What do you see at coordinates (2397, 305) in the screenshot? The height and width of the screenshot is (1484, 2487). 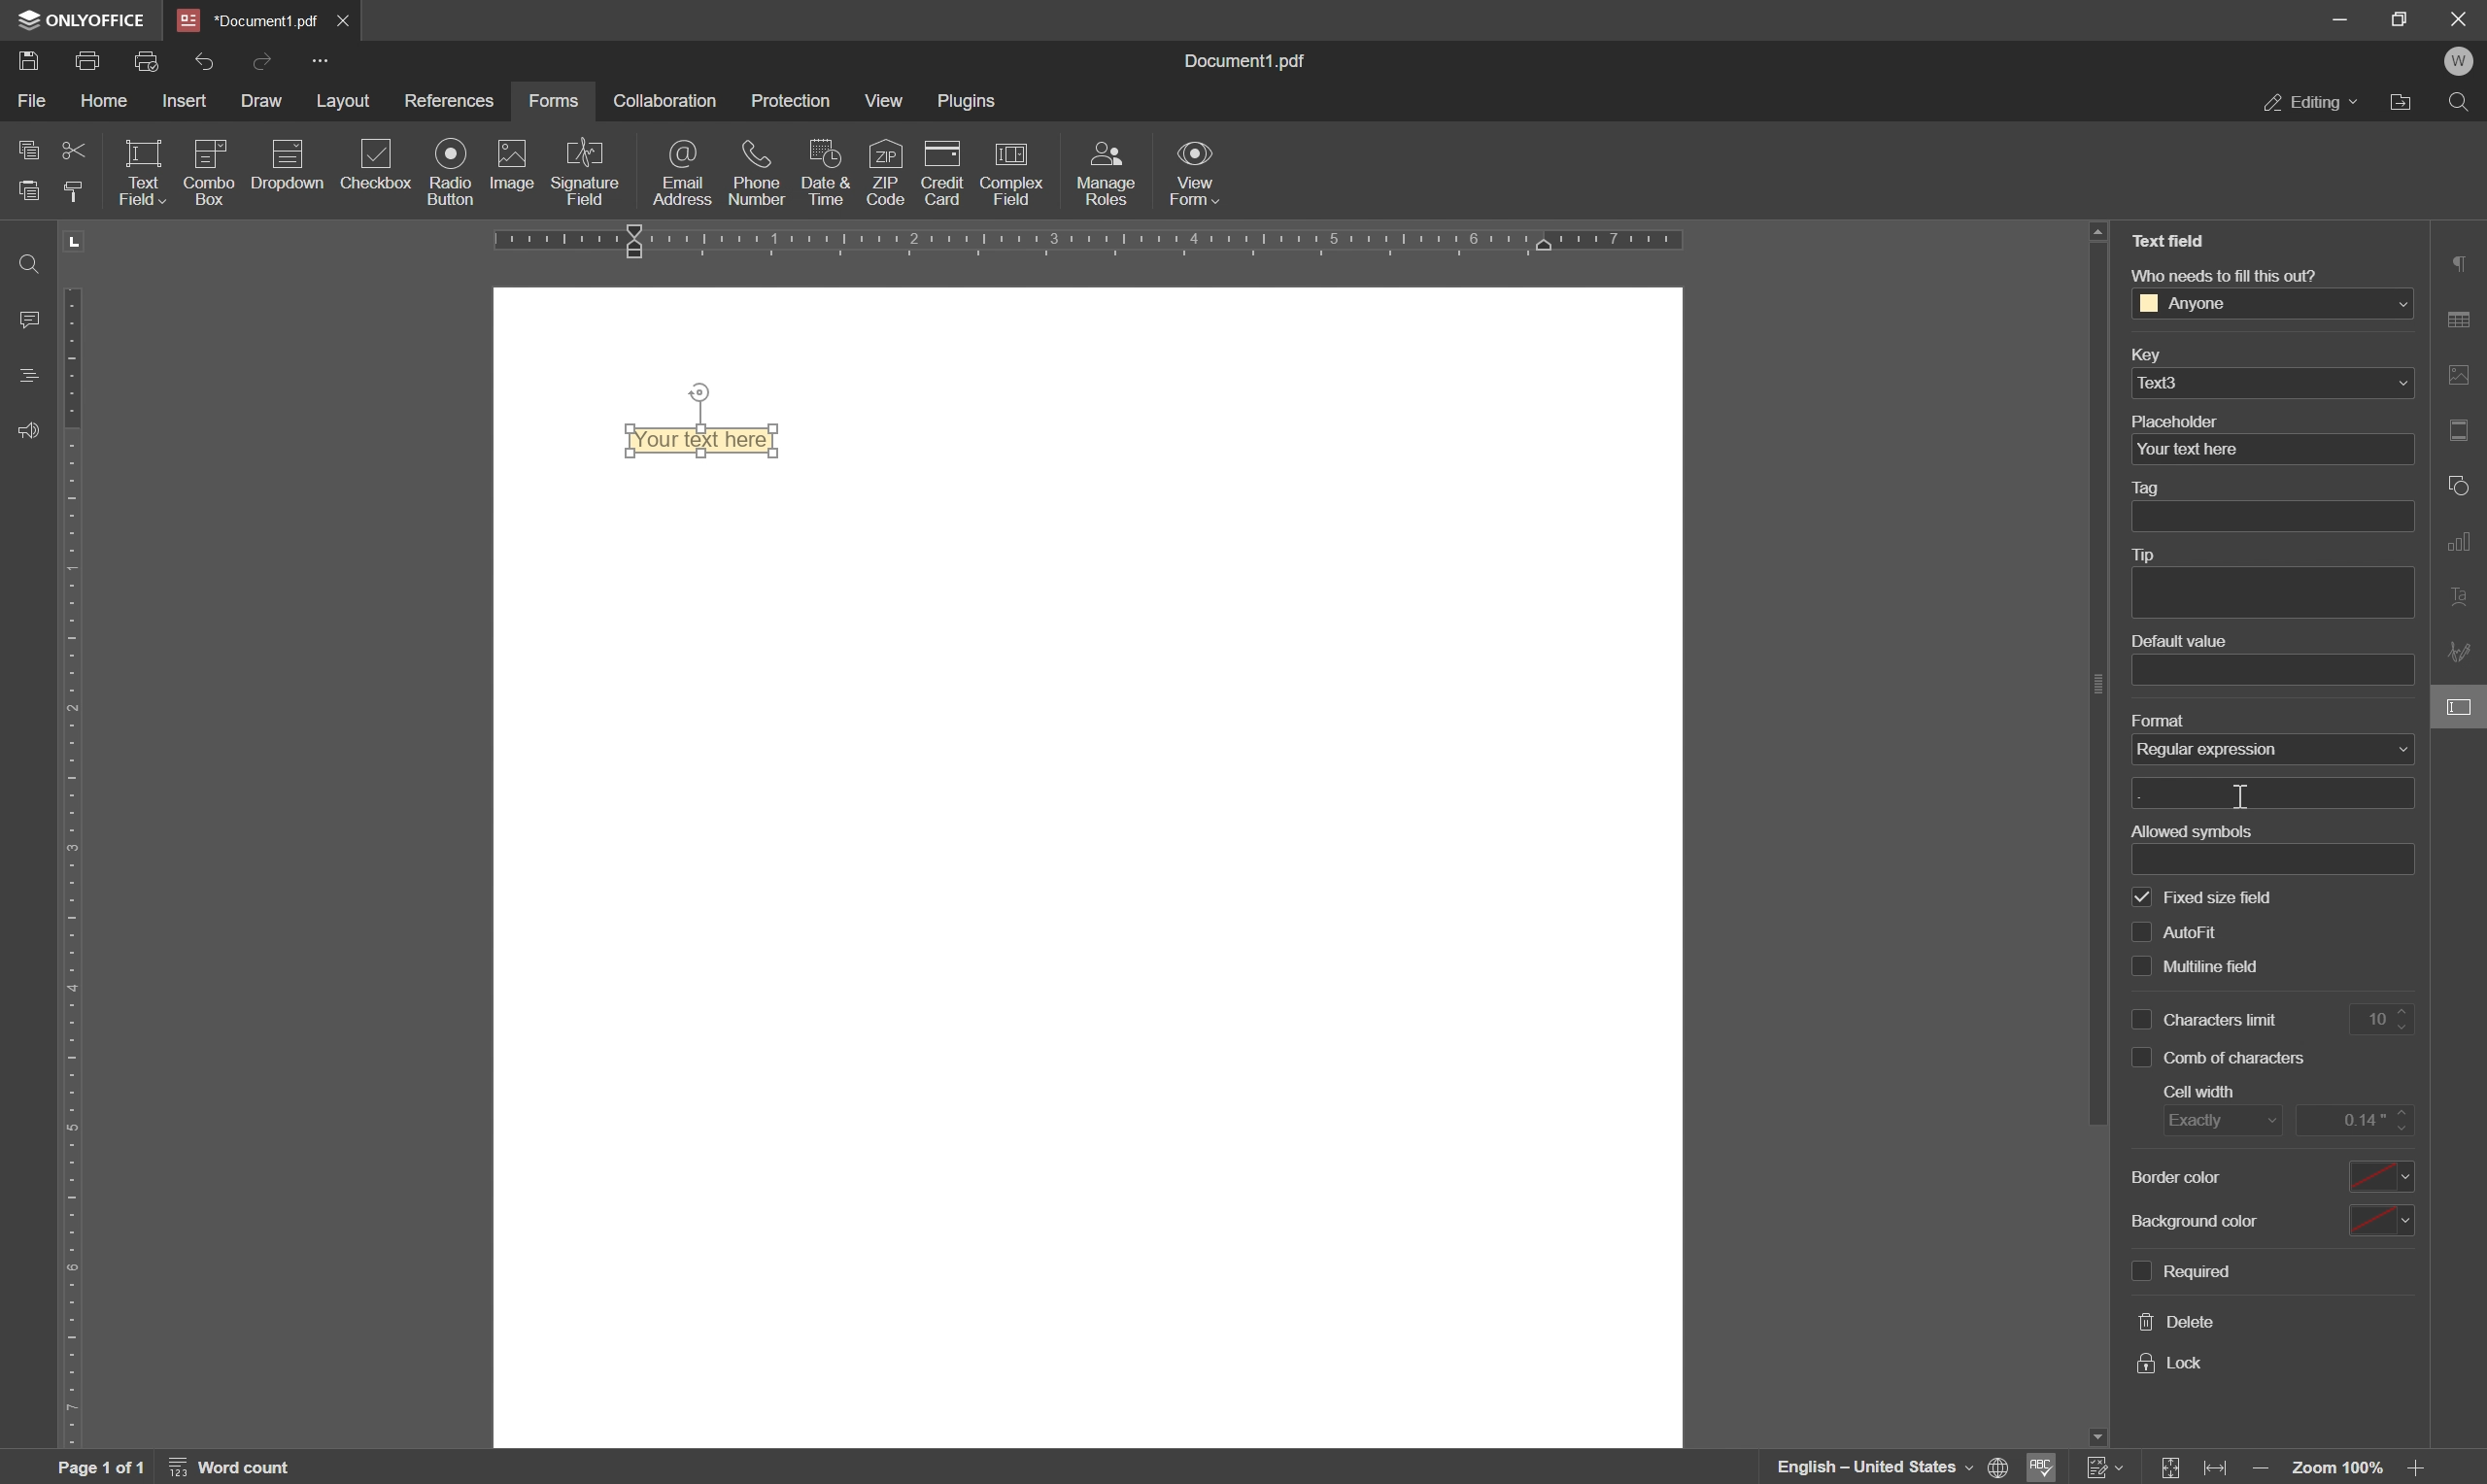 I see `drop down` at bounding box center [2397, 305].